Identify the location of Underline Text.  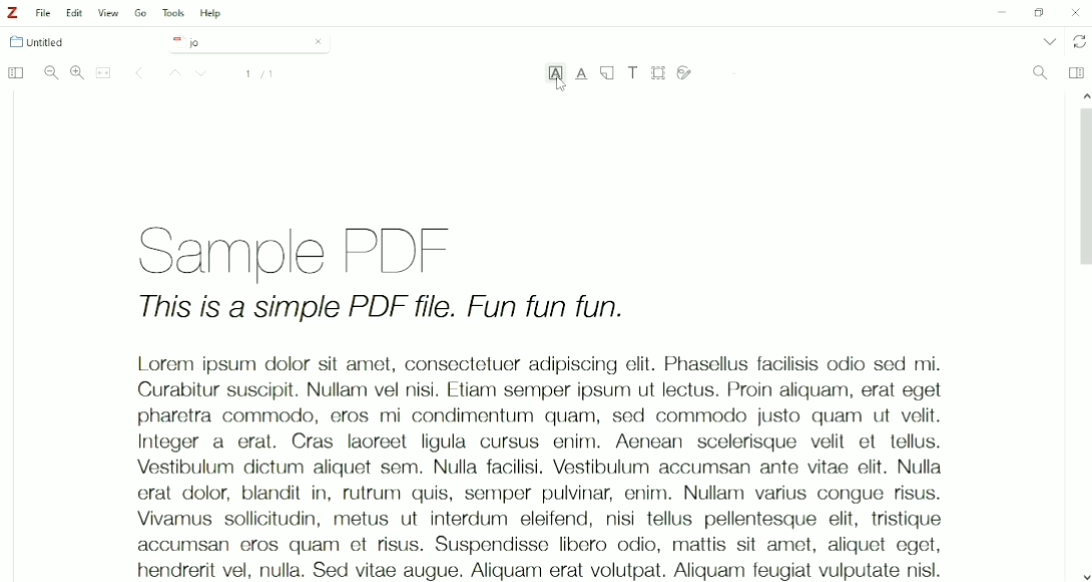
(582, 74).